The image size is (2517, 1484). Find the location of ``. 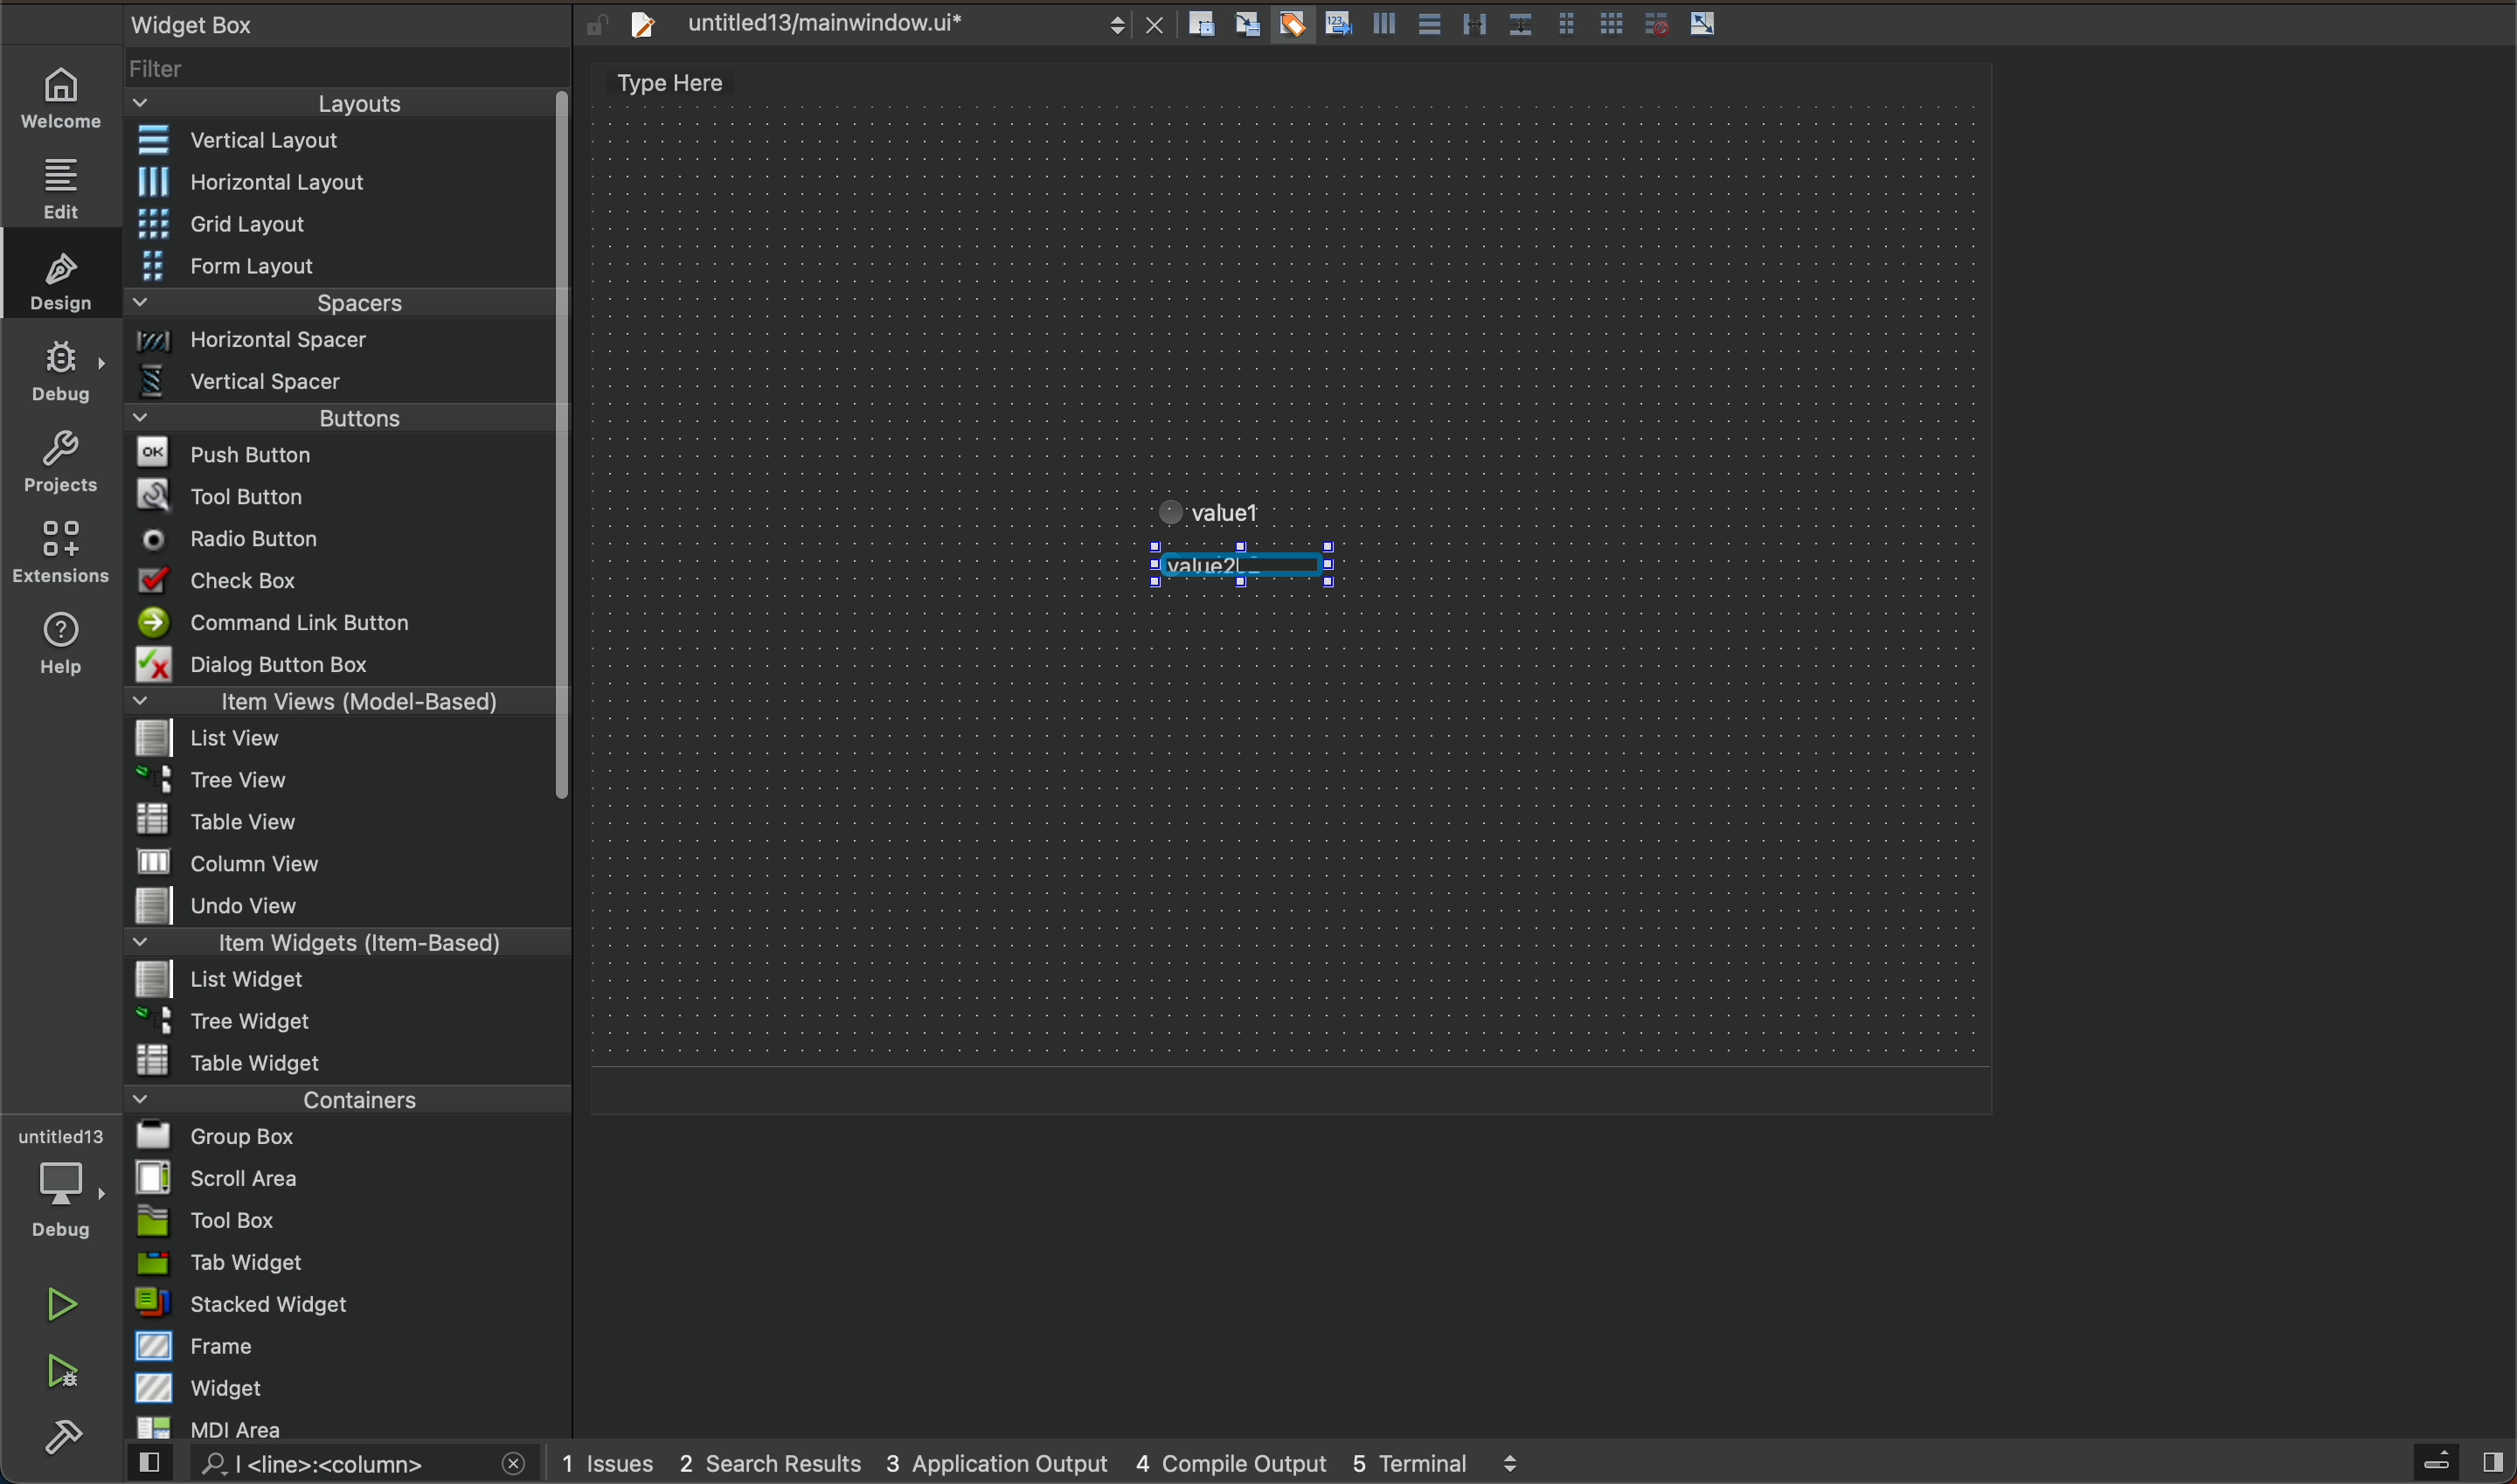

 is located at coordinates (1335, 26).